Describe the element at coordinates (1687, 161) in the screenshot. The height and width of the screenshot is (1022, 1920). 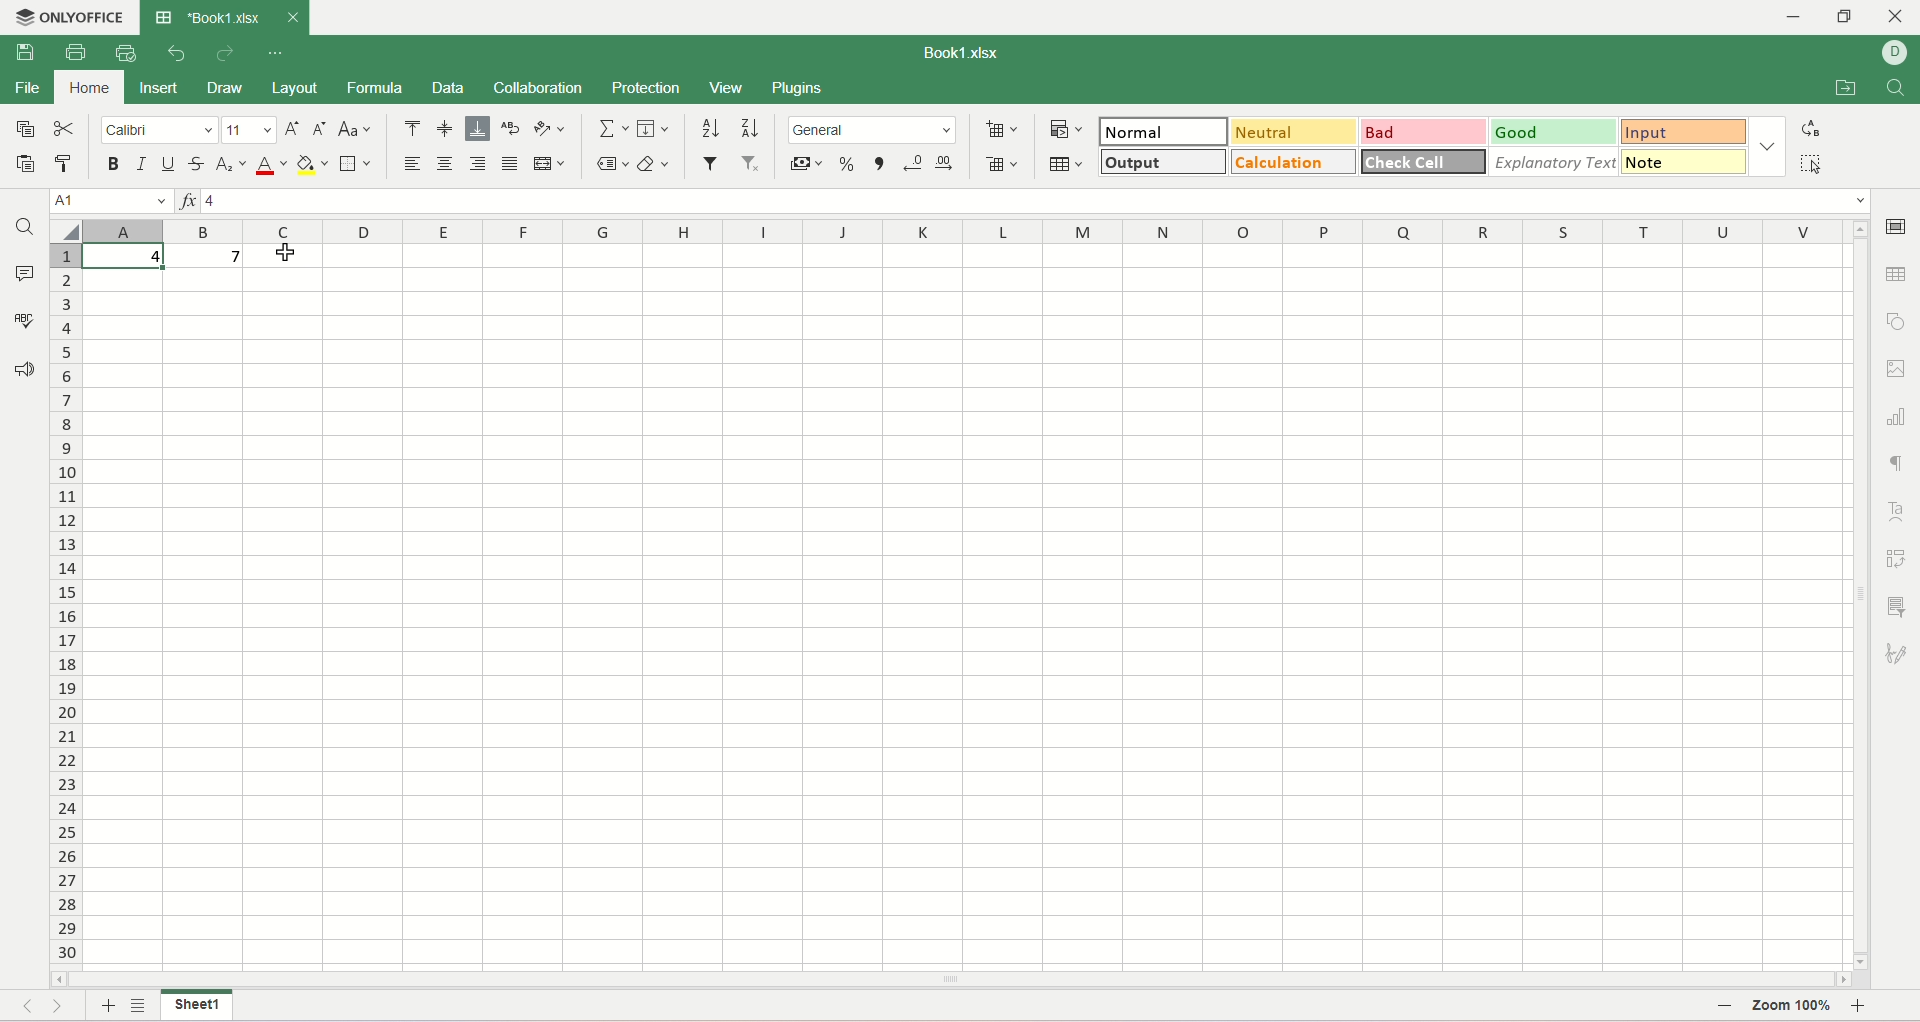
I see `note` at that location.